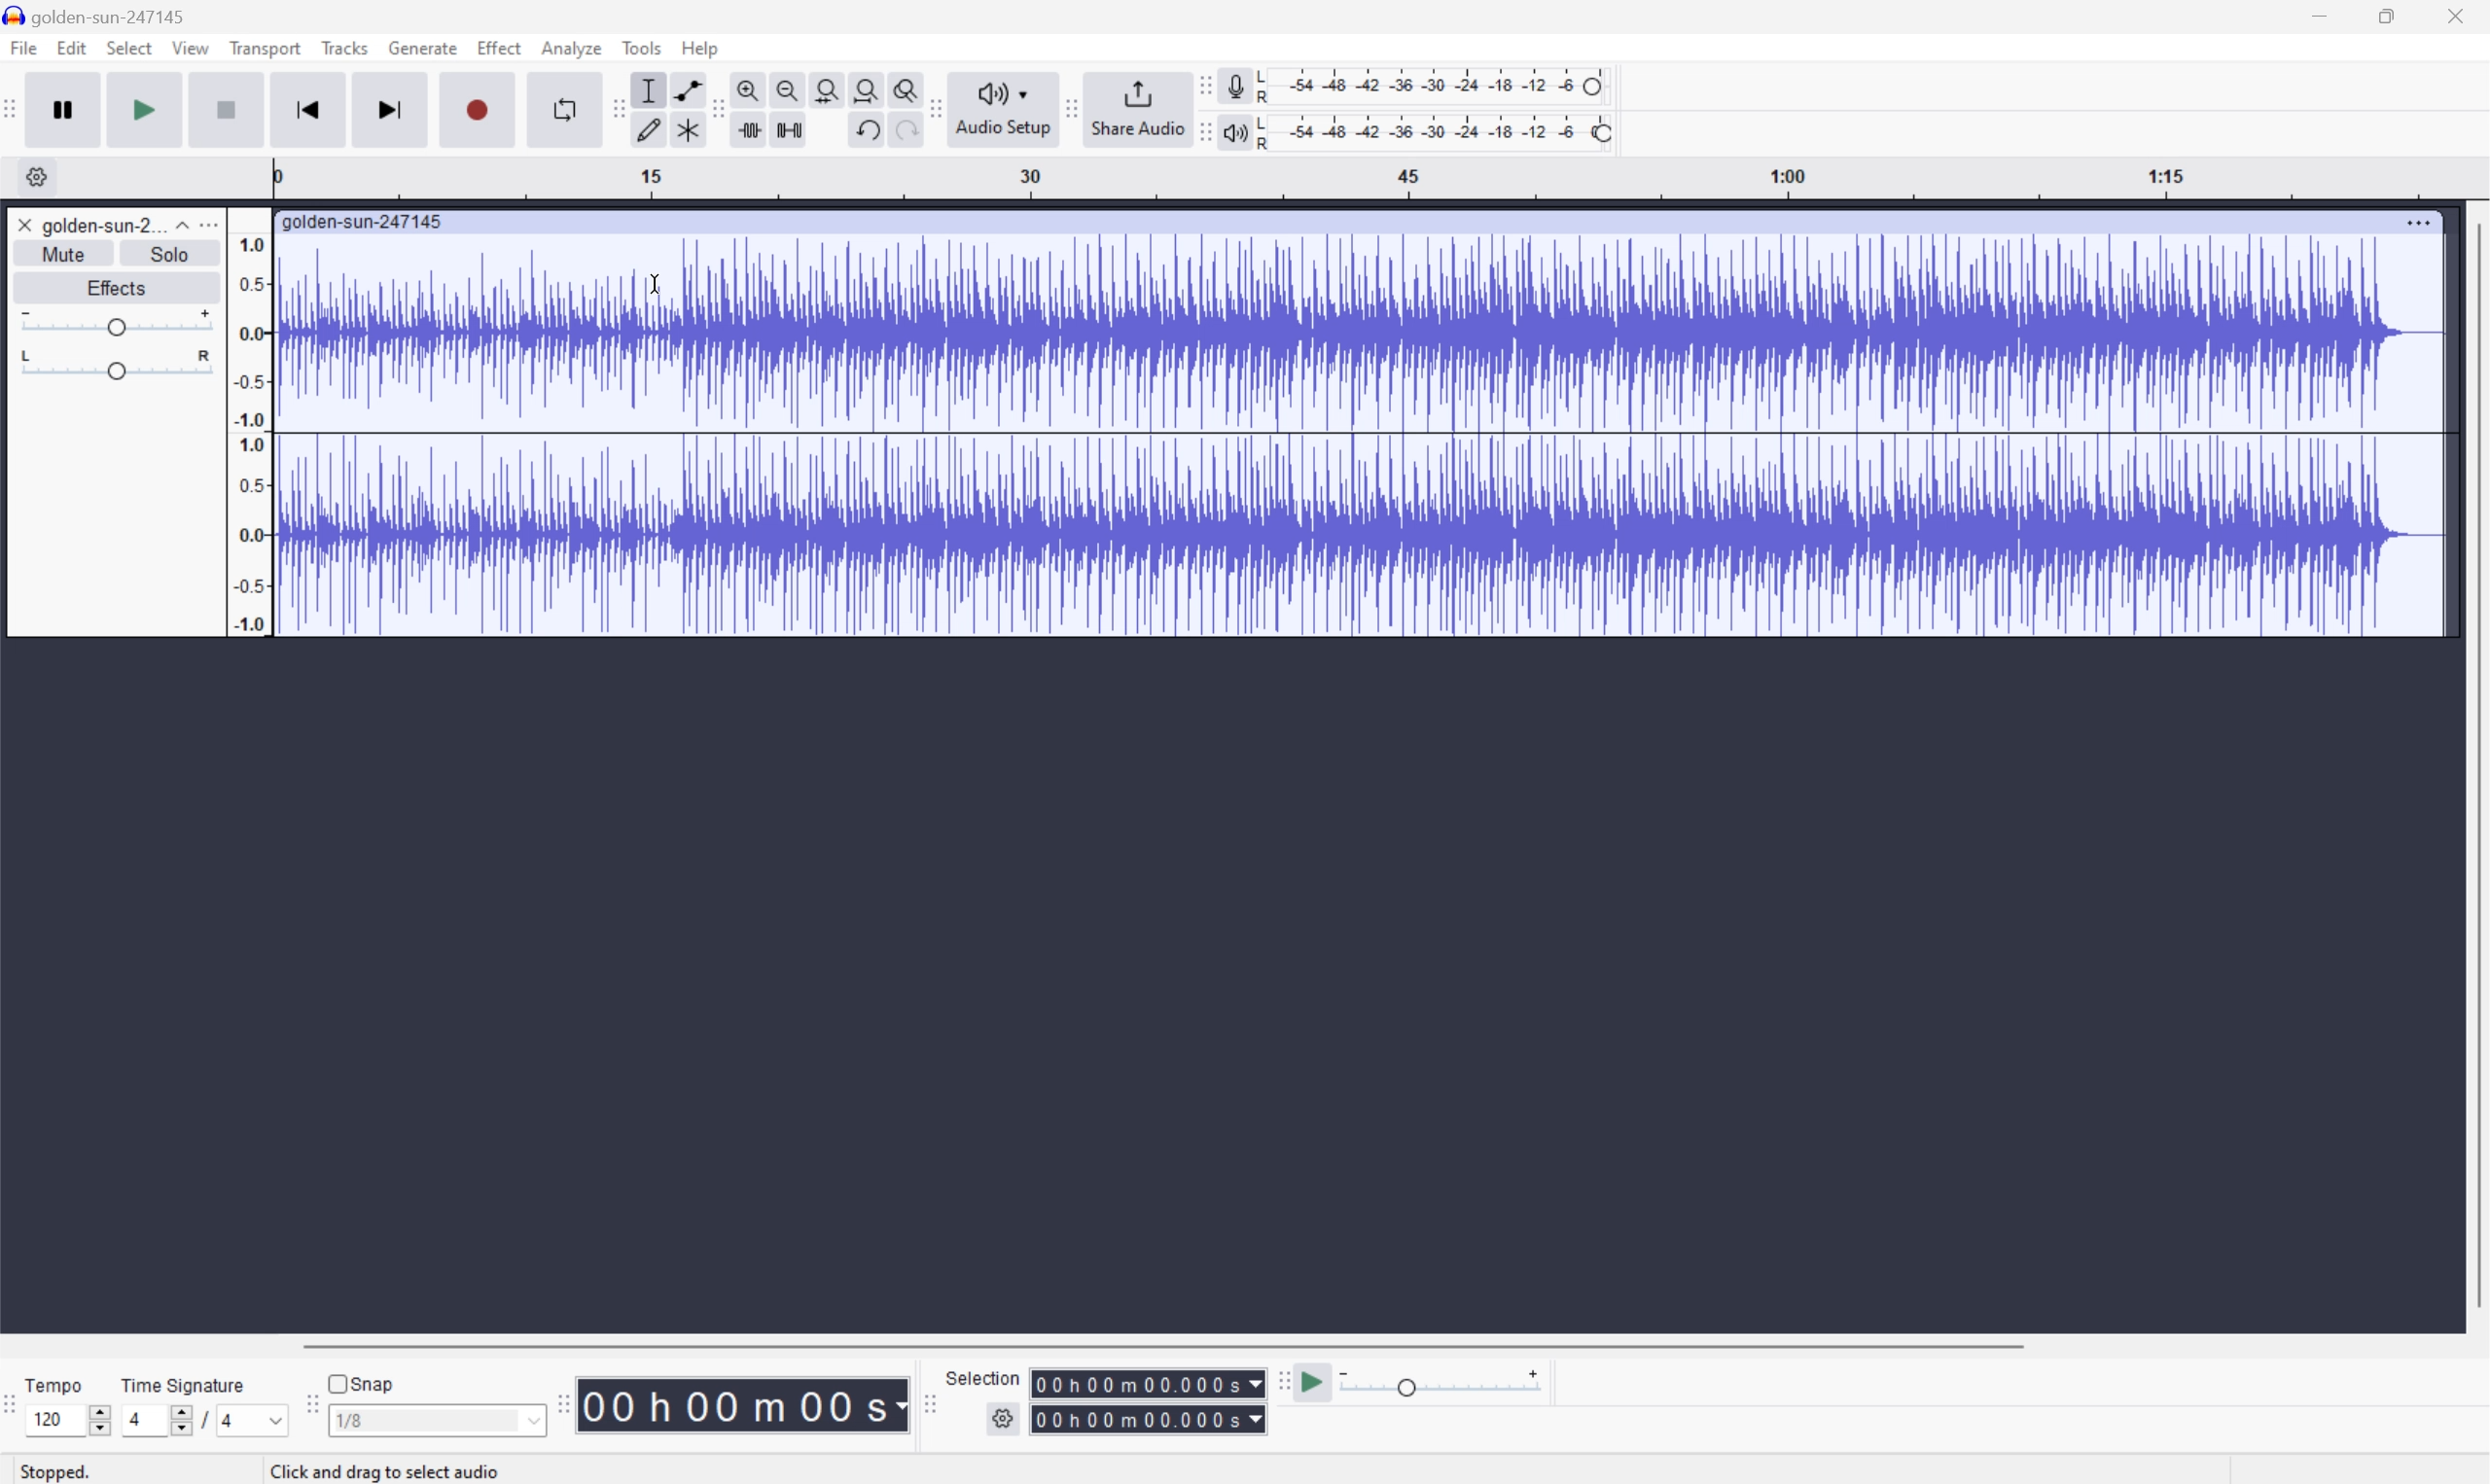 Image resolution: width=2490 pixels, height=1484 pixels. What do you see at coordinates (1203, 85) in the screenshot?
I see `Audacity recording meter toolbar` at bounding box center [1203, 85].